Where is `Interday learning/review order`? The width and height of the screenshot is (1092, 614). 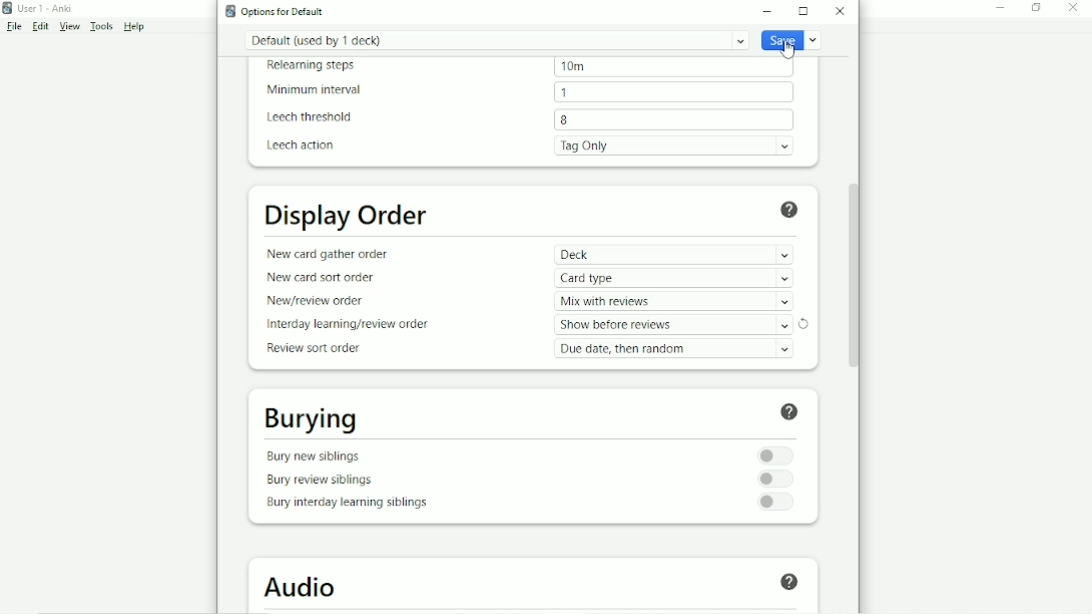 Interday learning/review order is located at coordinates (346, 325).